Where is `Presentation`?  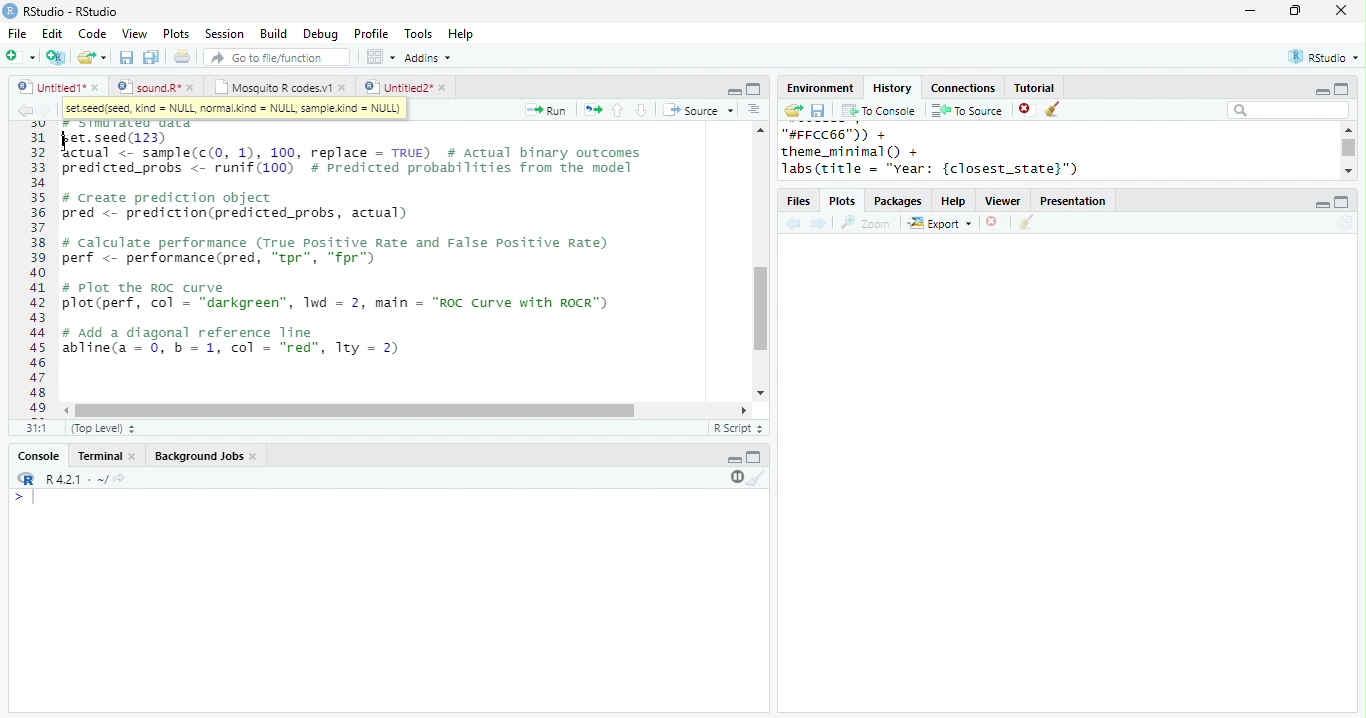
Presentation is located at coordinates (1073, 201).